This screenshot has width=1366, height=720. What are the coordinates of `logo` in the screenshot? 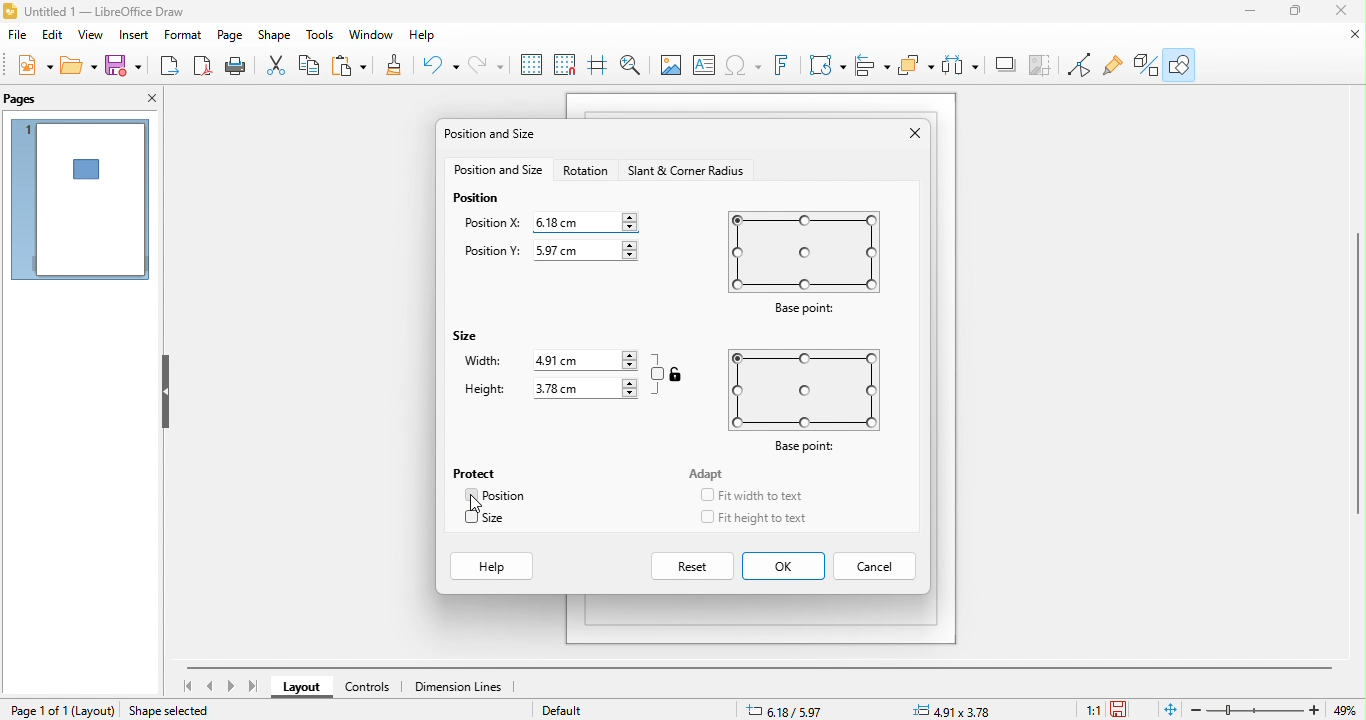 It's located at (11, 11).